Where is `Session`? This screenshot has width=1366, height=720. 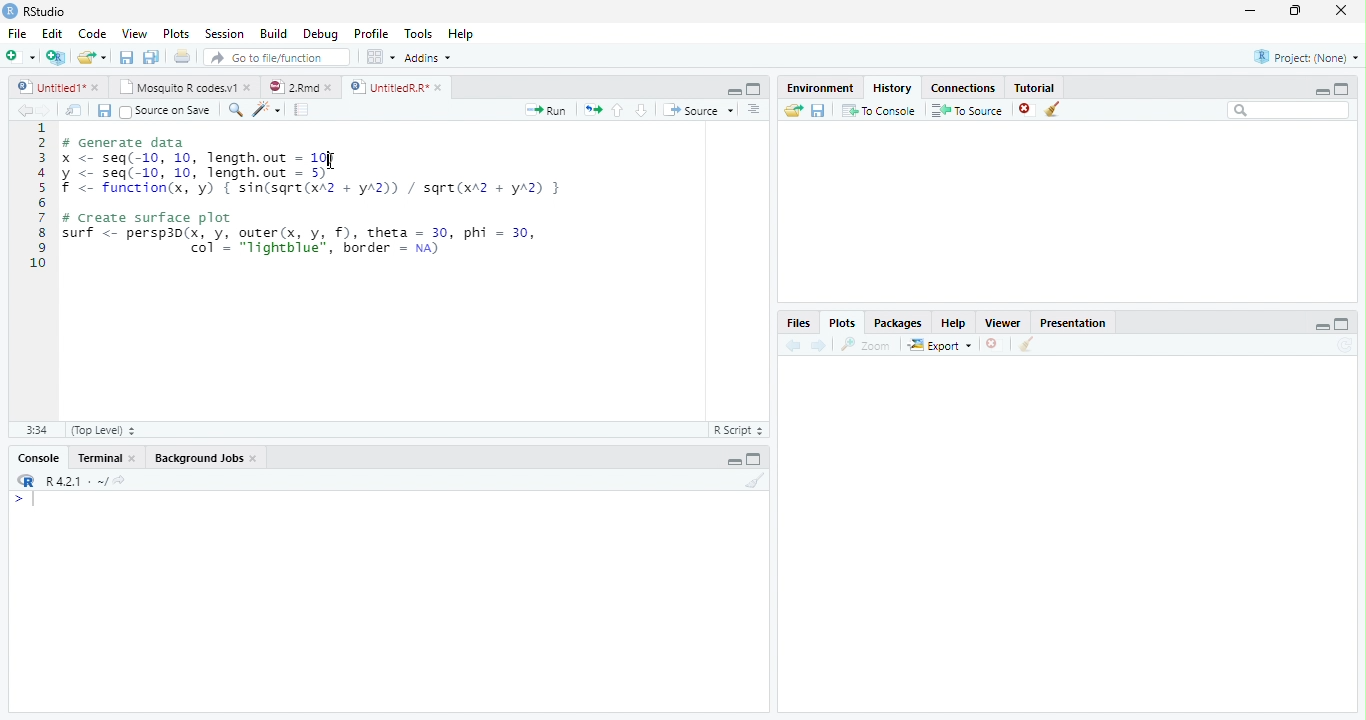 Session is located at coordinates (223, 34).